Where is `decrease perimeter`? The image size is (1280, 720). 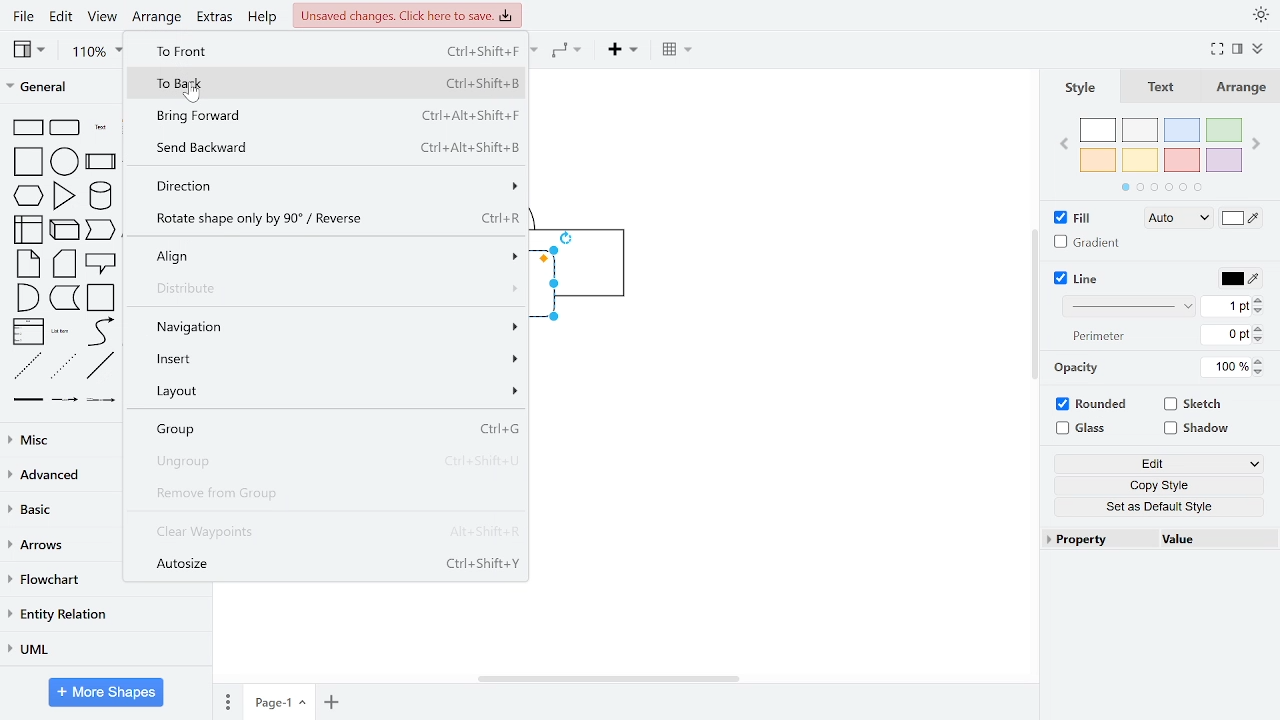
decrease perimeter is located at coordinates (1259, 339).